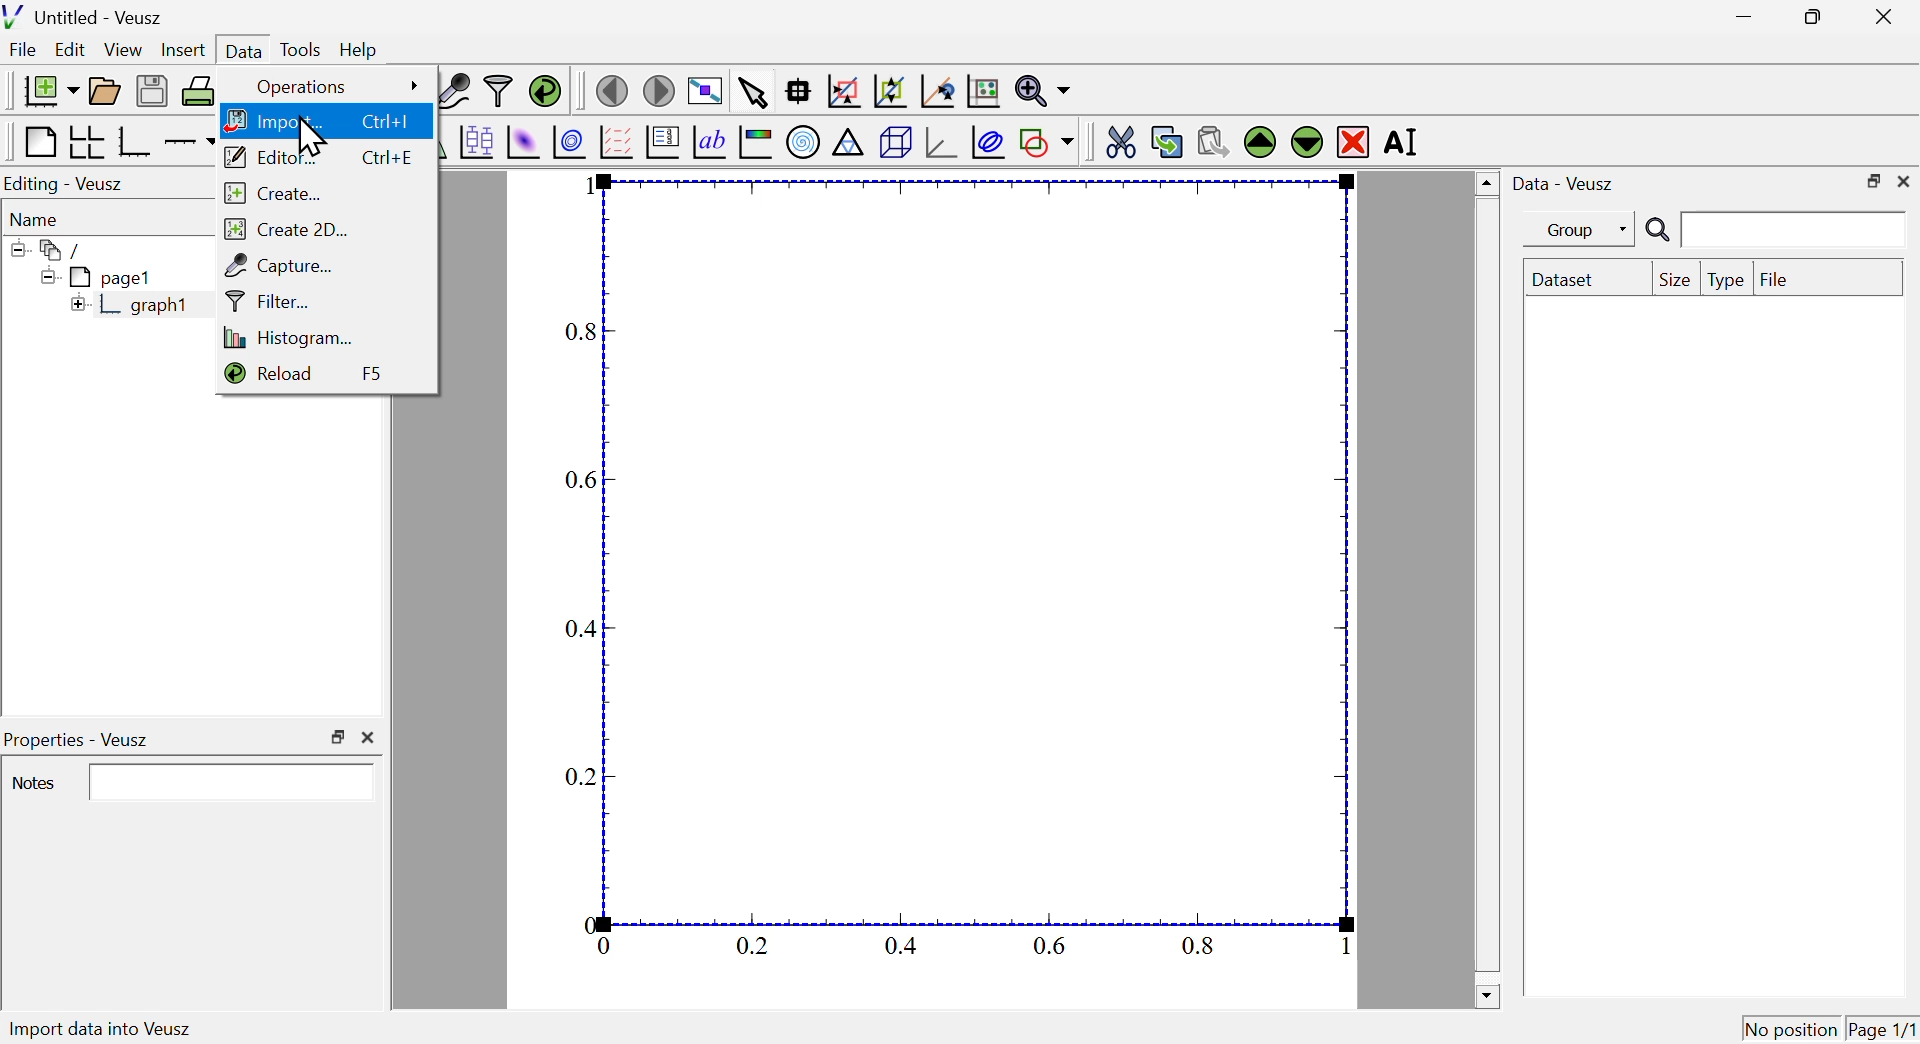 Image resolution: width=1920 pixels, height=1044 pixels. What do you see at coordinates (373, 736) in the screenshot?
I see `close` at bounding box center [373, 736].